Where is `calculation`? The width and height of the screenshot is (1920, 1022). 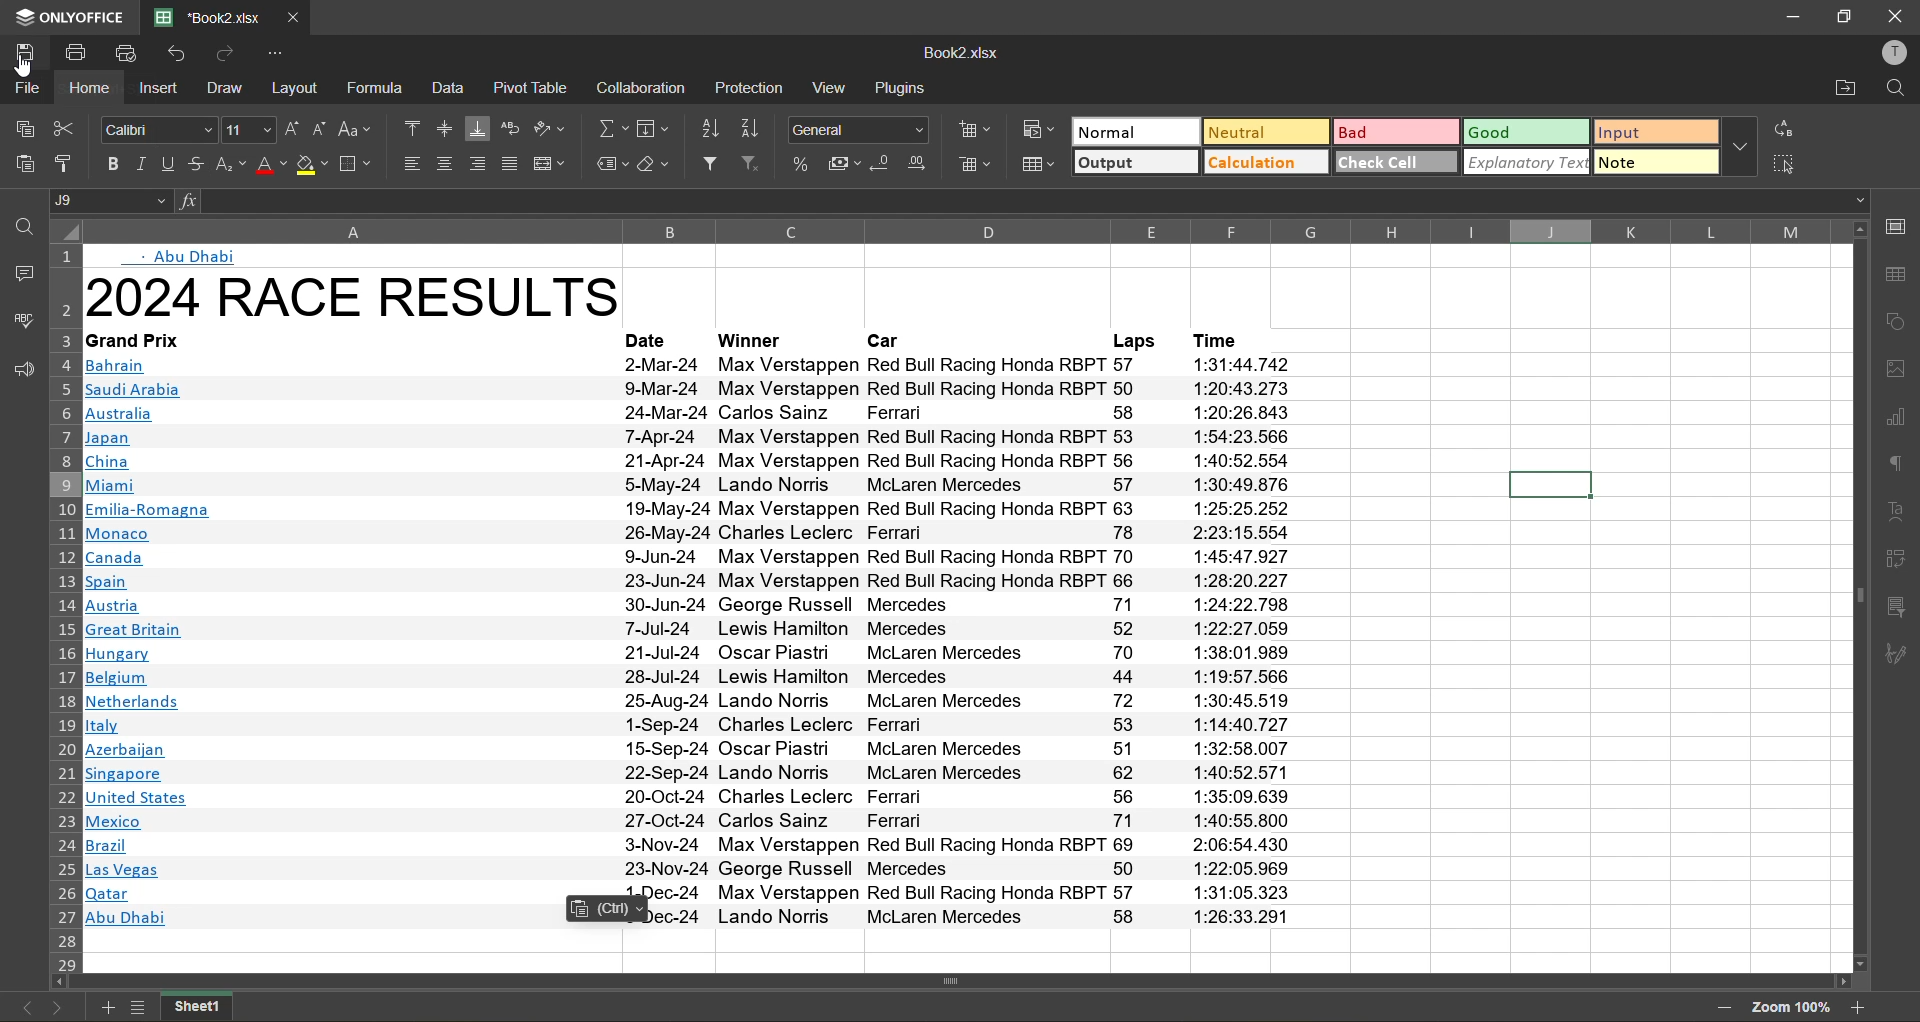 calculation is located at coordinates (1266, 164).